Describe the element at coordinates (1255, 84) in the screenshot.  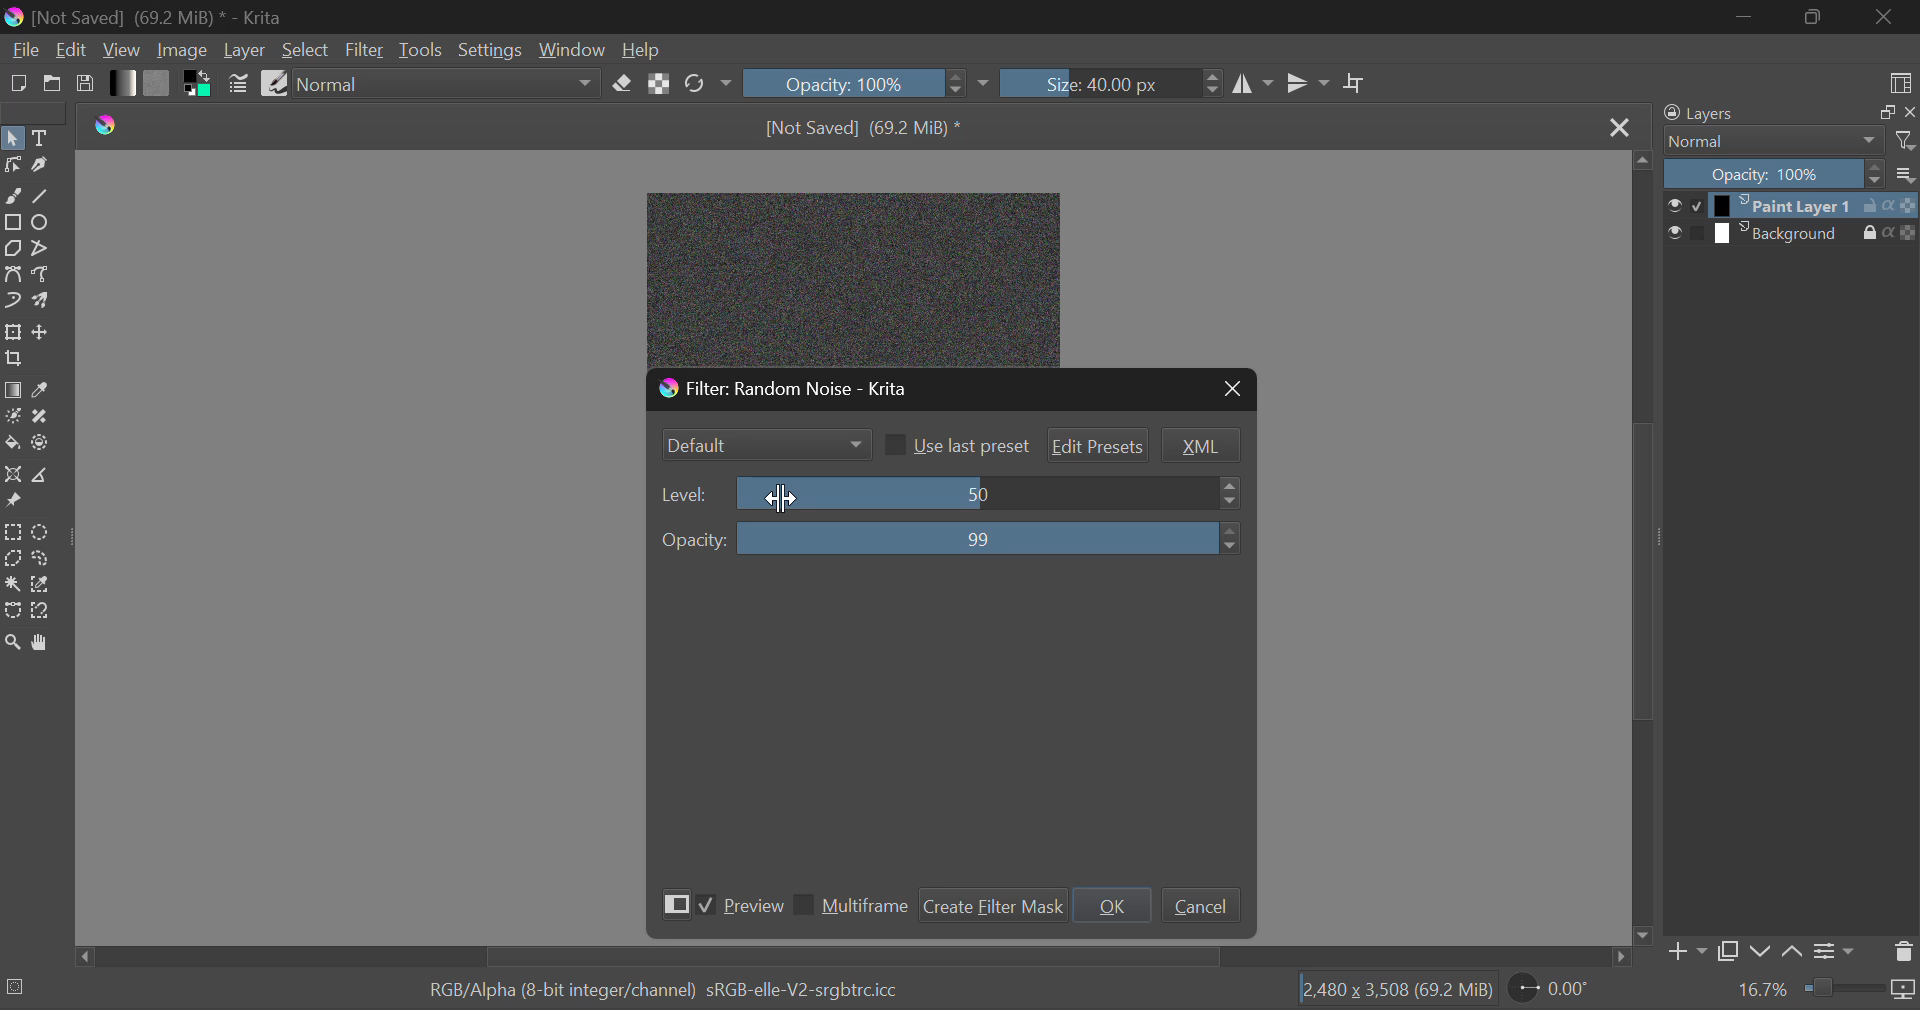
I see `Vertical Mirror Flip` at that location.